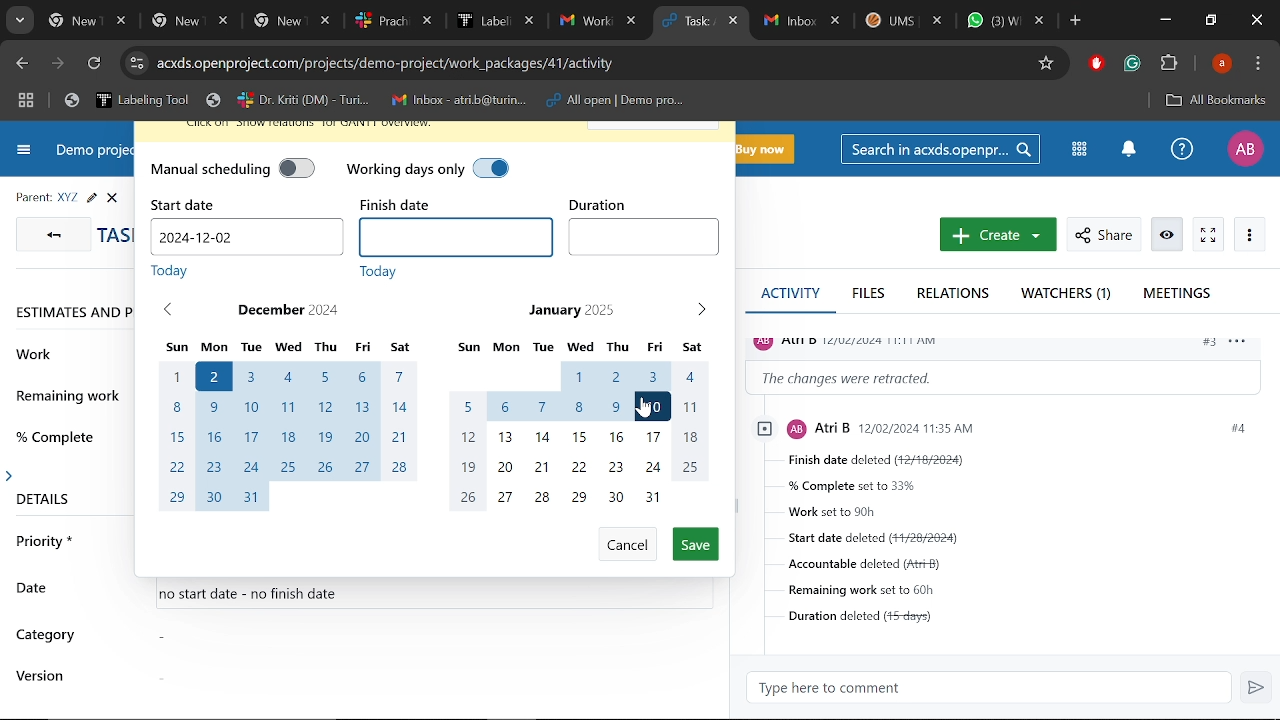 This screenshot has height=720, width=1280. Describe the element at coordinates (1096, 63) in the screenshot. I see `Addblock` at that location.